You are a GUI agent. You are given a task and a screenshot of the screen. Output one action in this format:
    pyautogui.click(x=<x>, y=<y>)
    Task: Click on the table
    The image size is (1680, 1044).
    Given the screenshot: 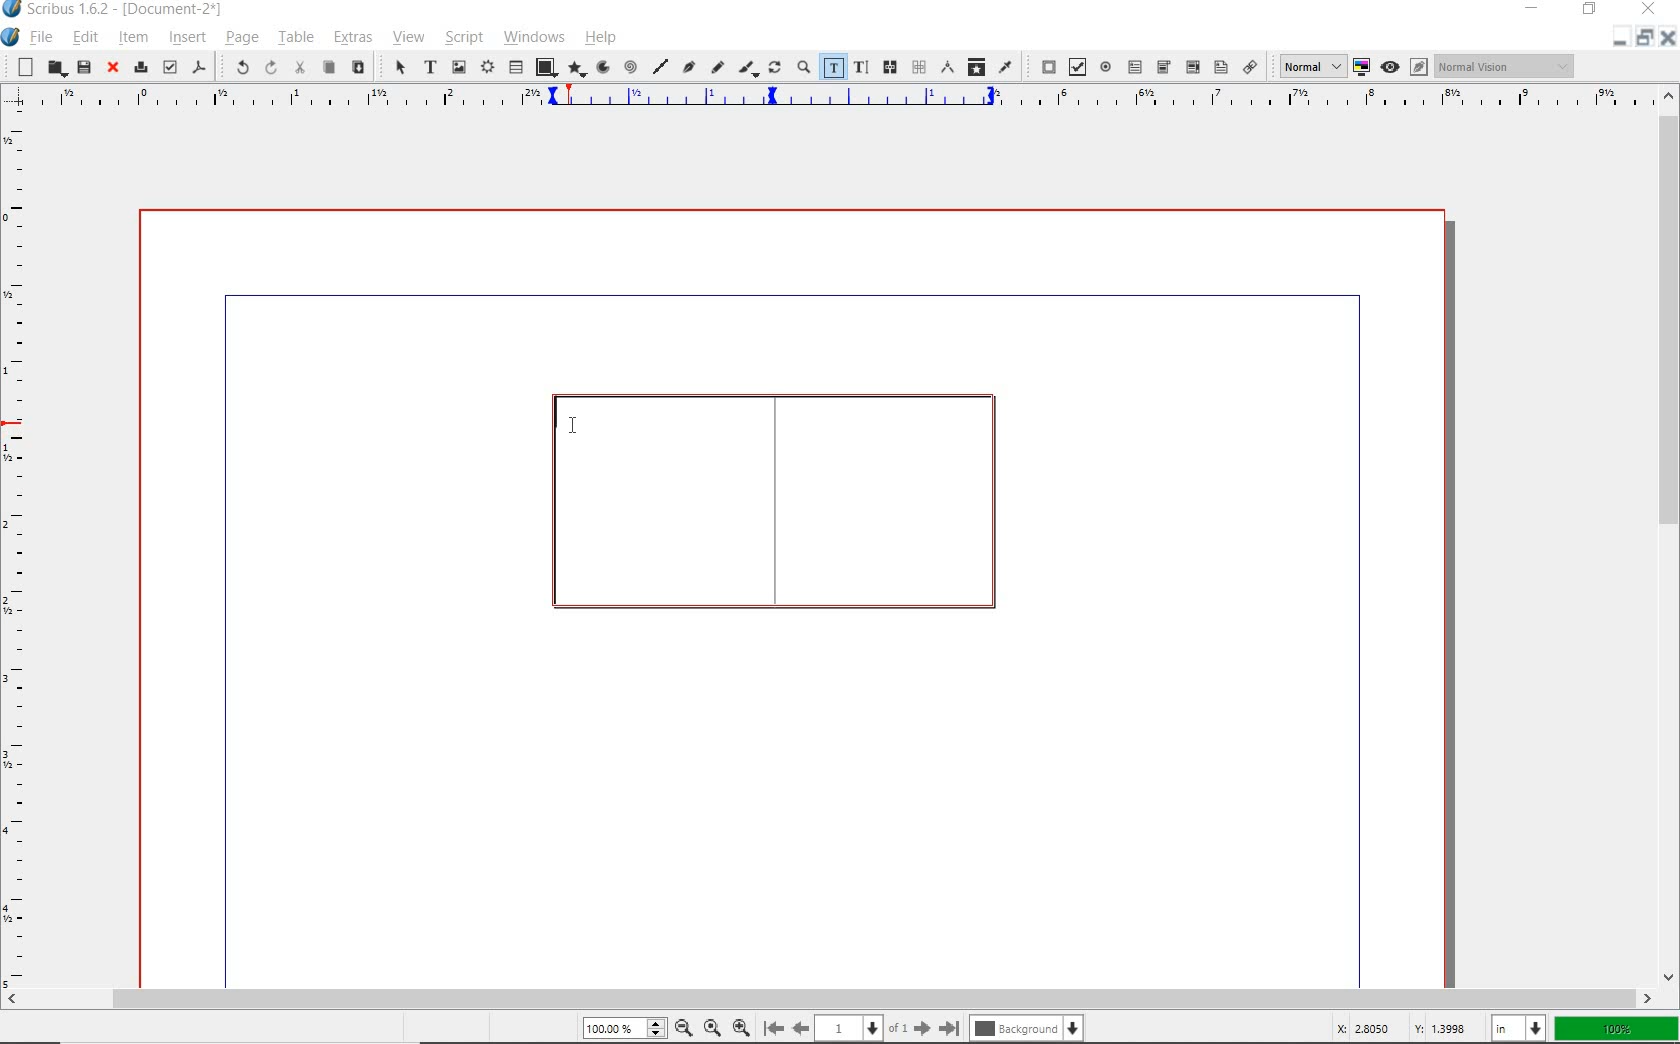 What is the action you would take?
    pyautogui.click(x=293, y=38)
    